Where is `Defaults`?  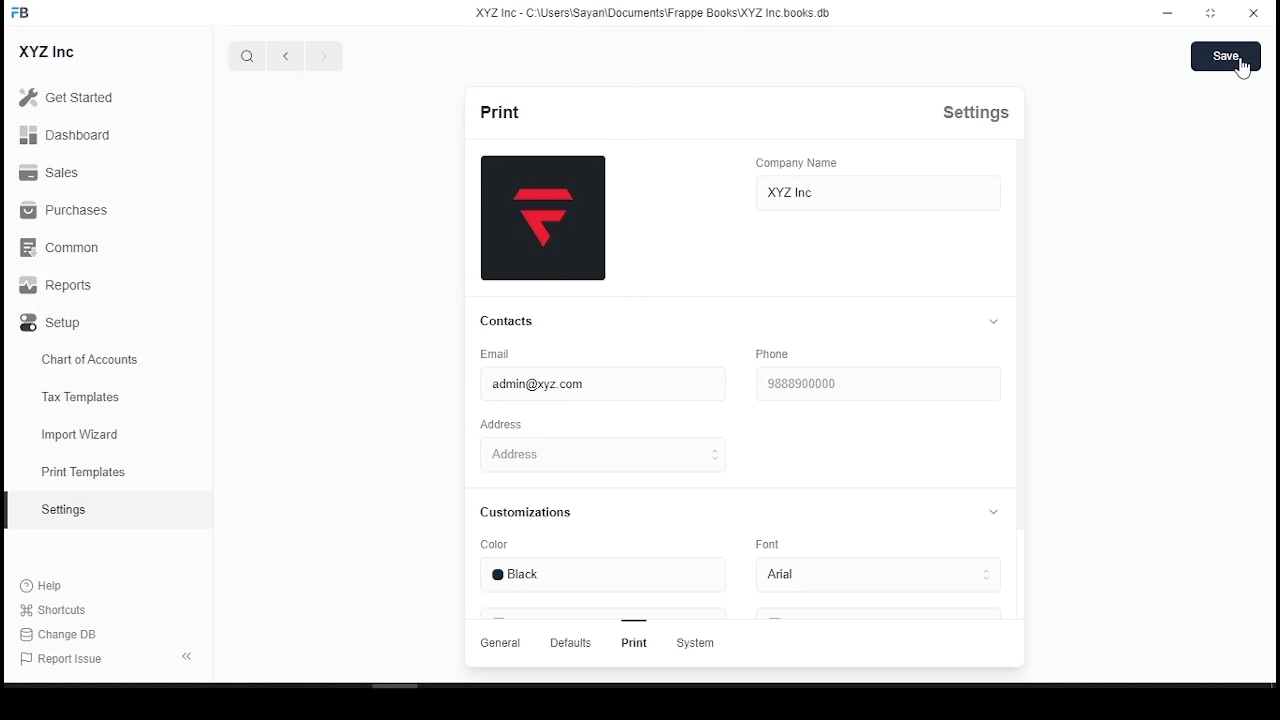 Defaults is located at coordinates (570, 642).